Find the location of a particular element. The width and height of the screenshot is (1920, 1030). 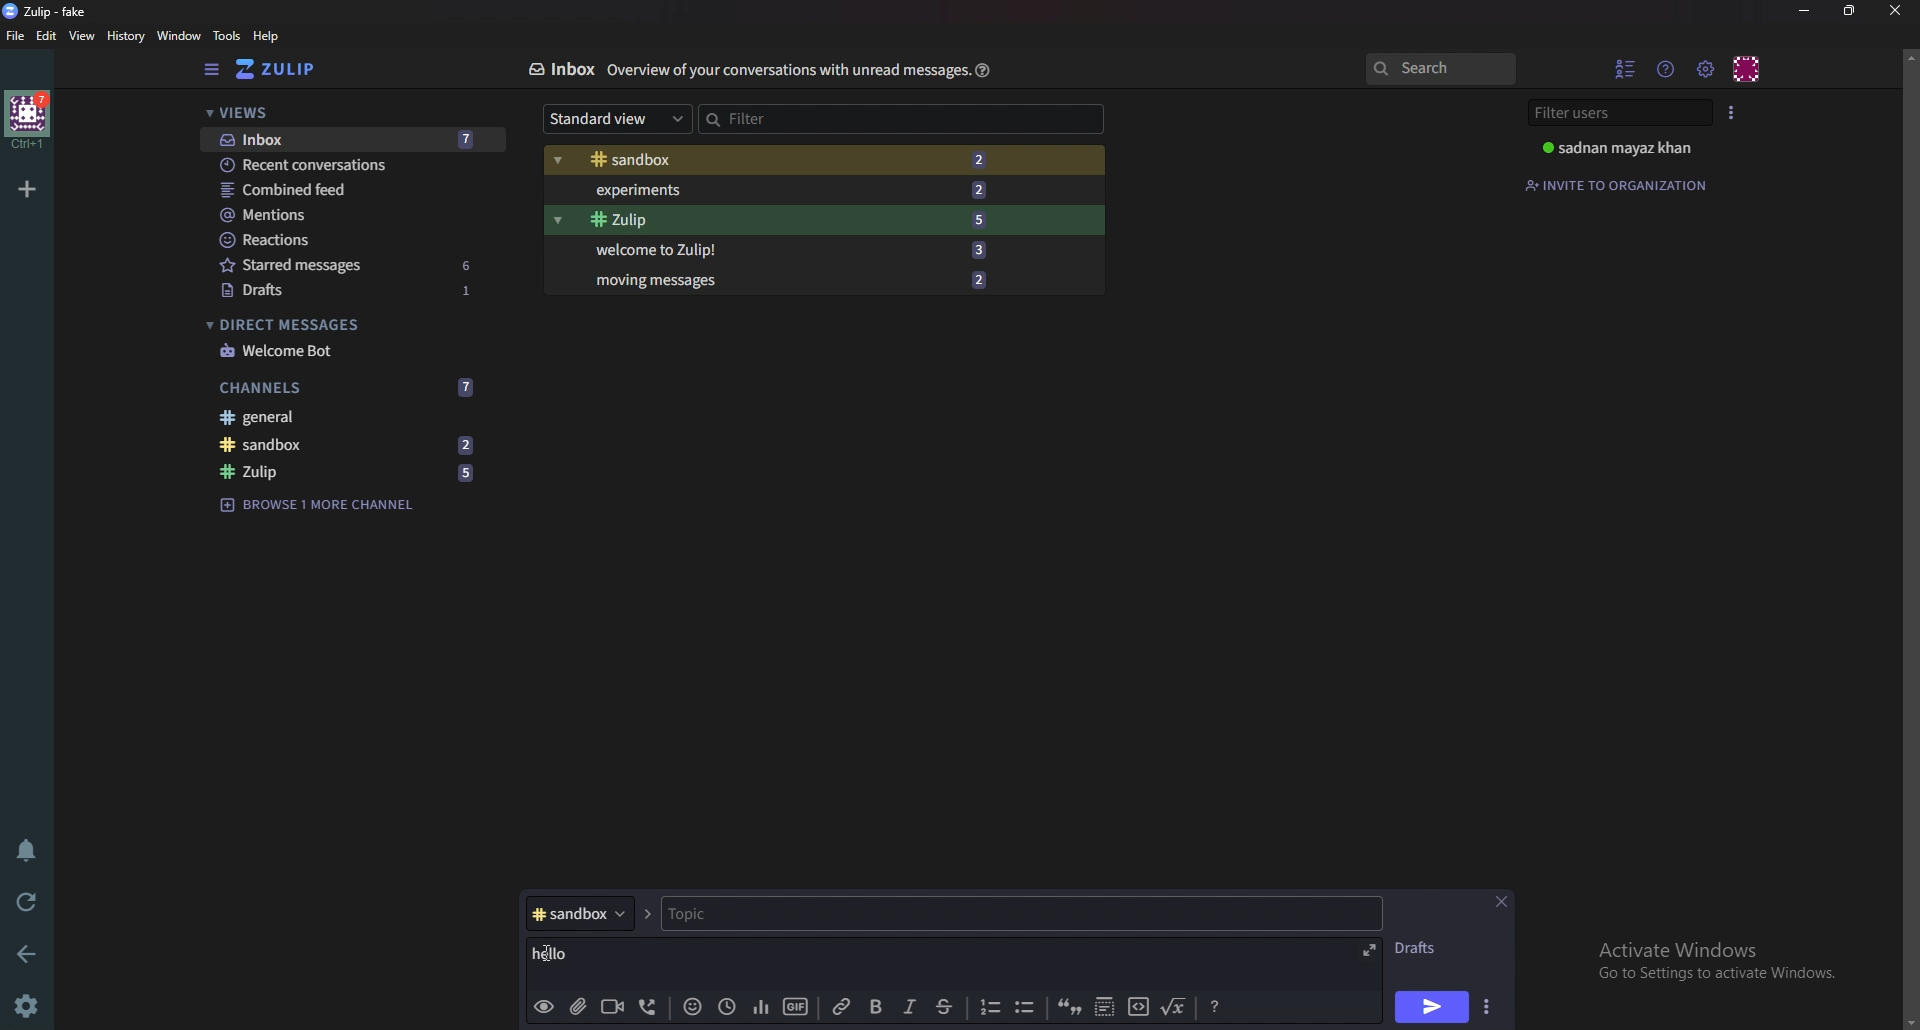

Browse 1 more channel is located at coordinates (326, 505).